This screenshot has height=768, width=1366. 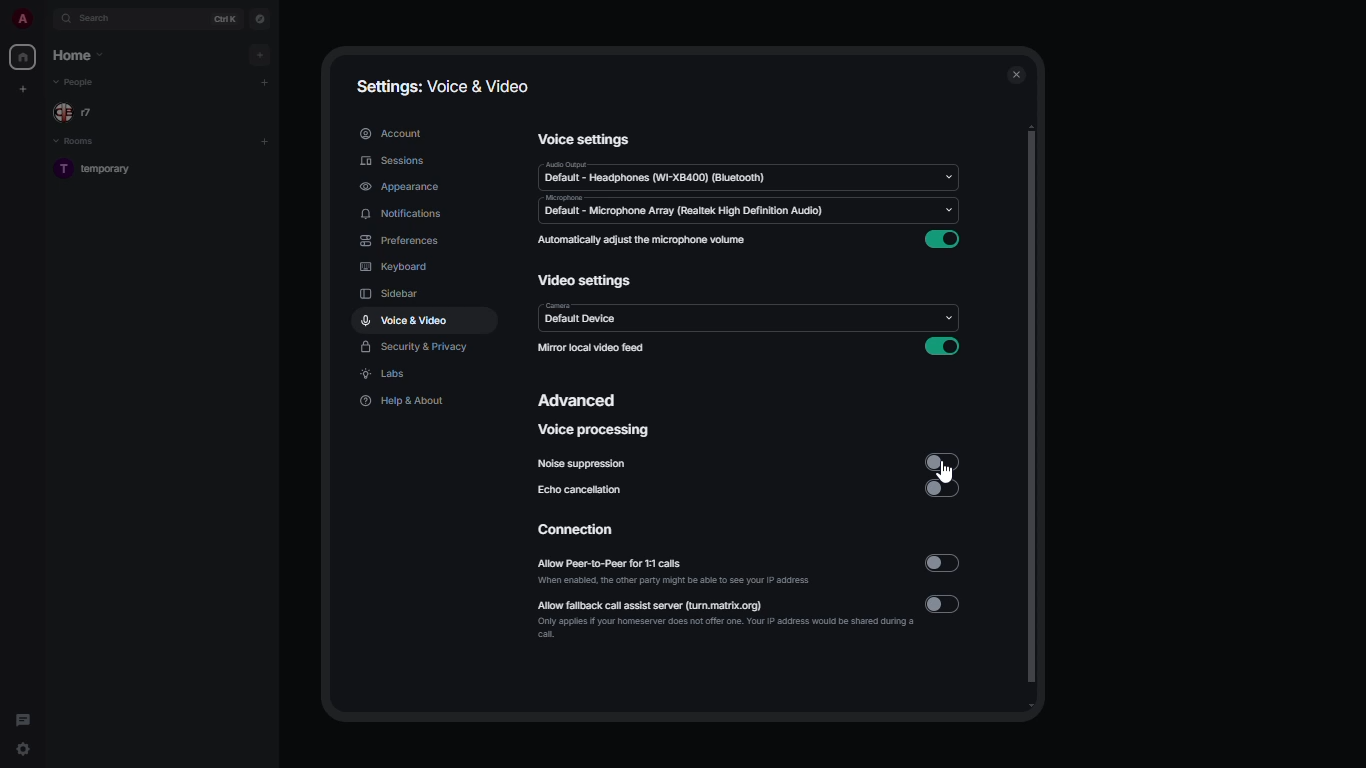 What do you see at coordinates (942, 239) in the screenshot?
I see `enabled` at bounding box center [942, 239].